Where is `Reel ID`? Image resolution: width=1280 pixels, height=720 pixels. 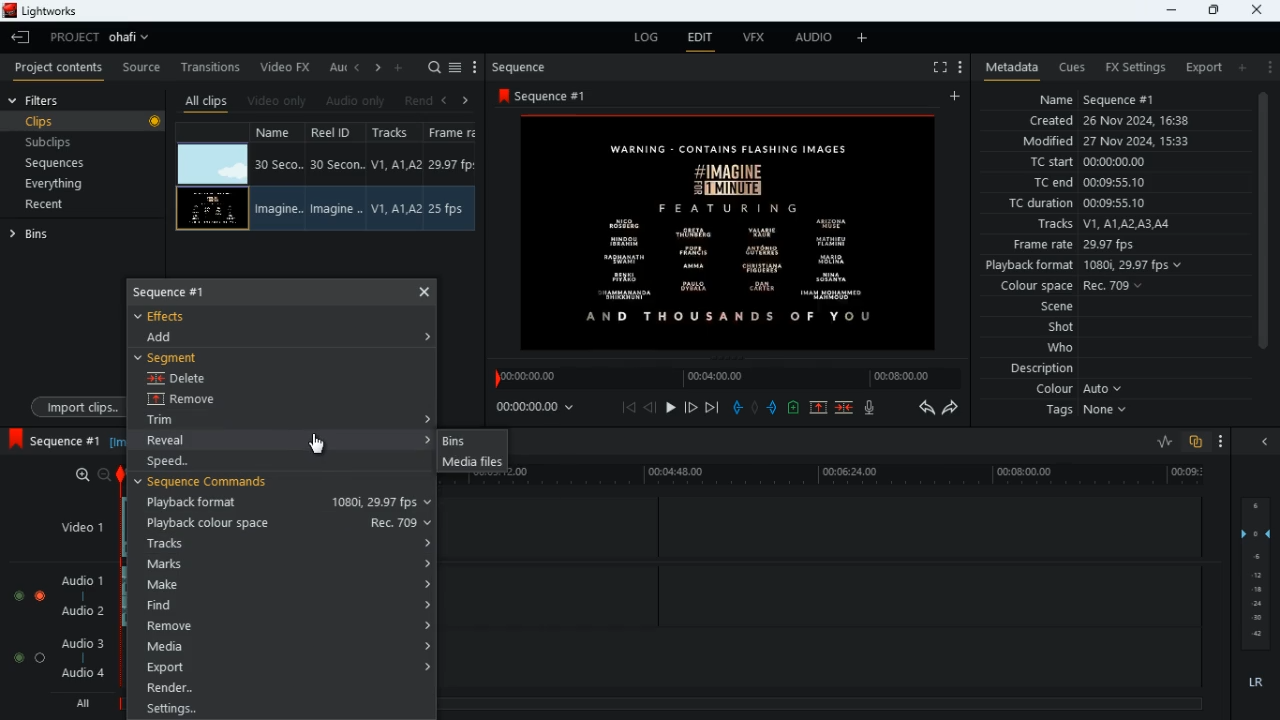
Reel ID is located at coordinates (338, 165).